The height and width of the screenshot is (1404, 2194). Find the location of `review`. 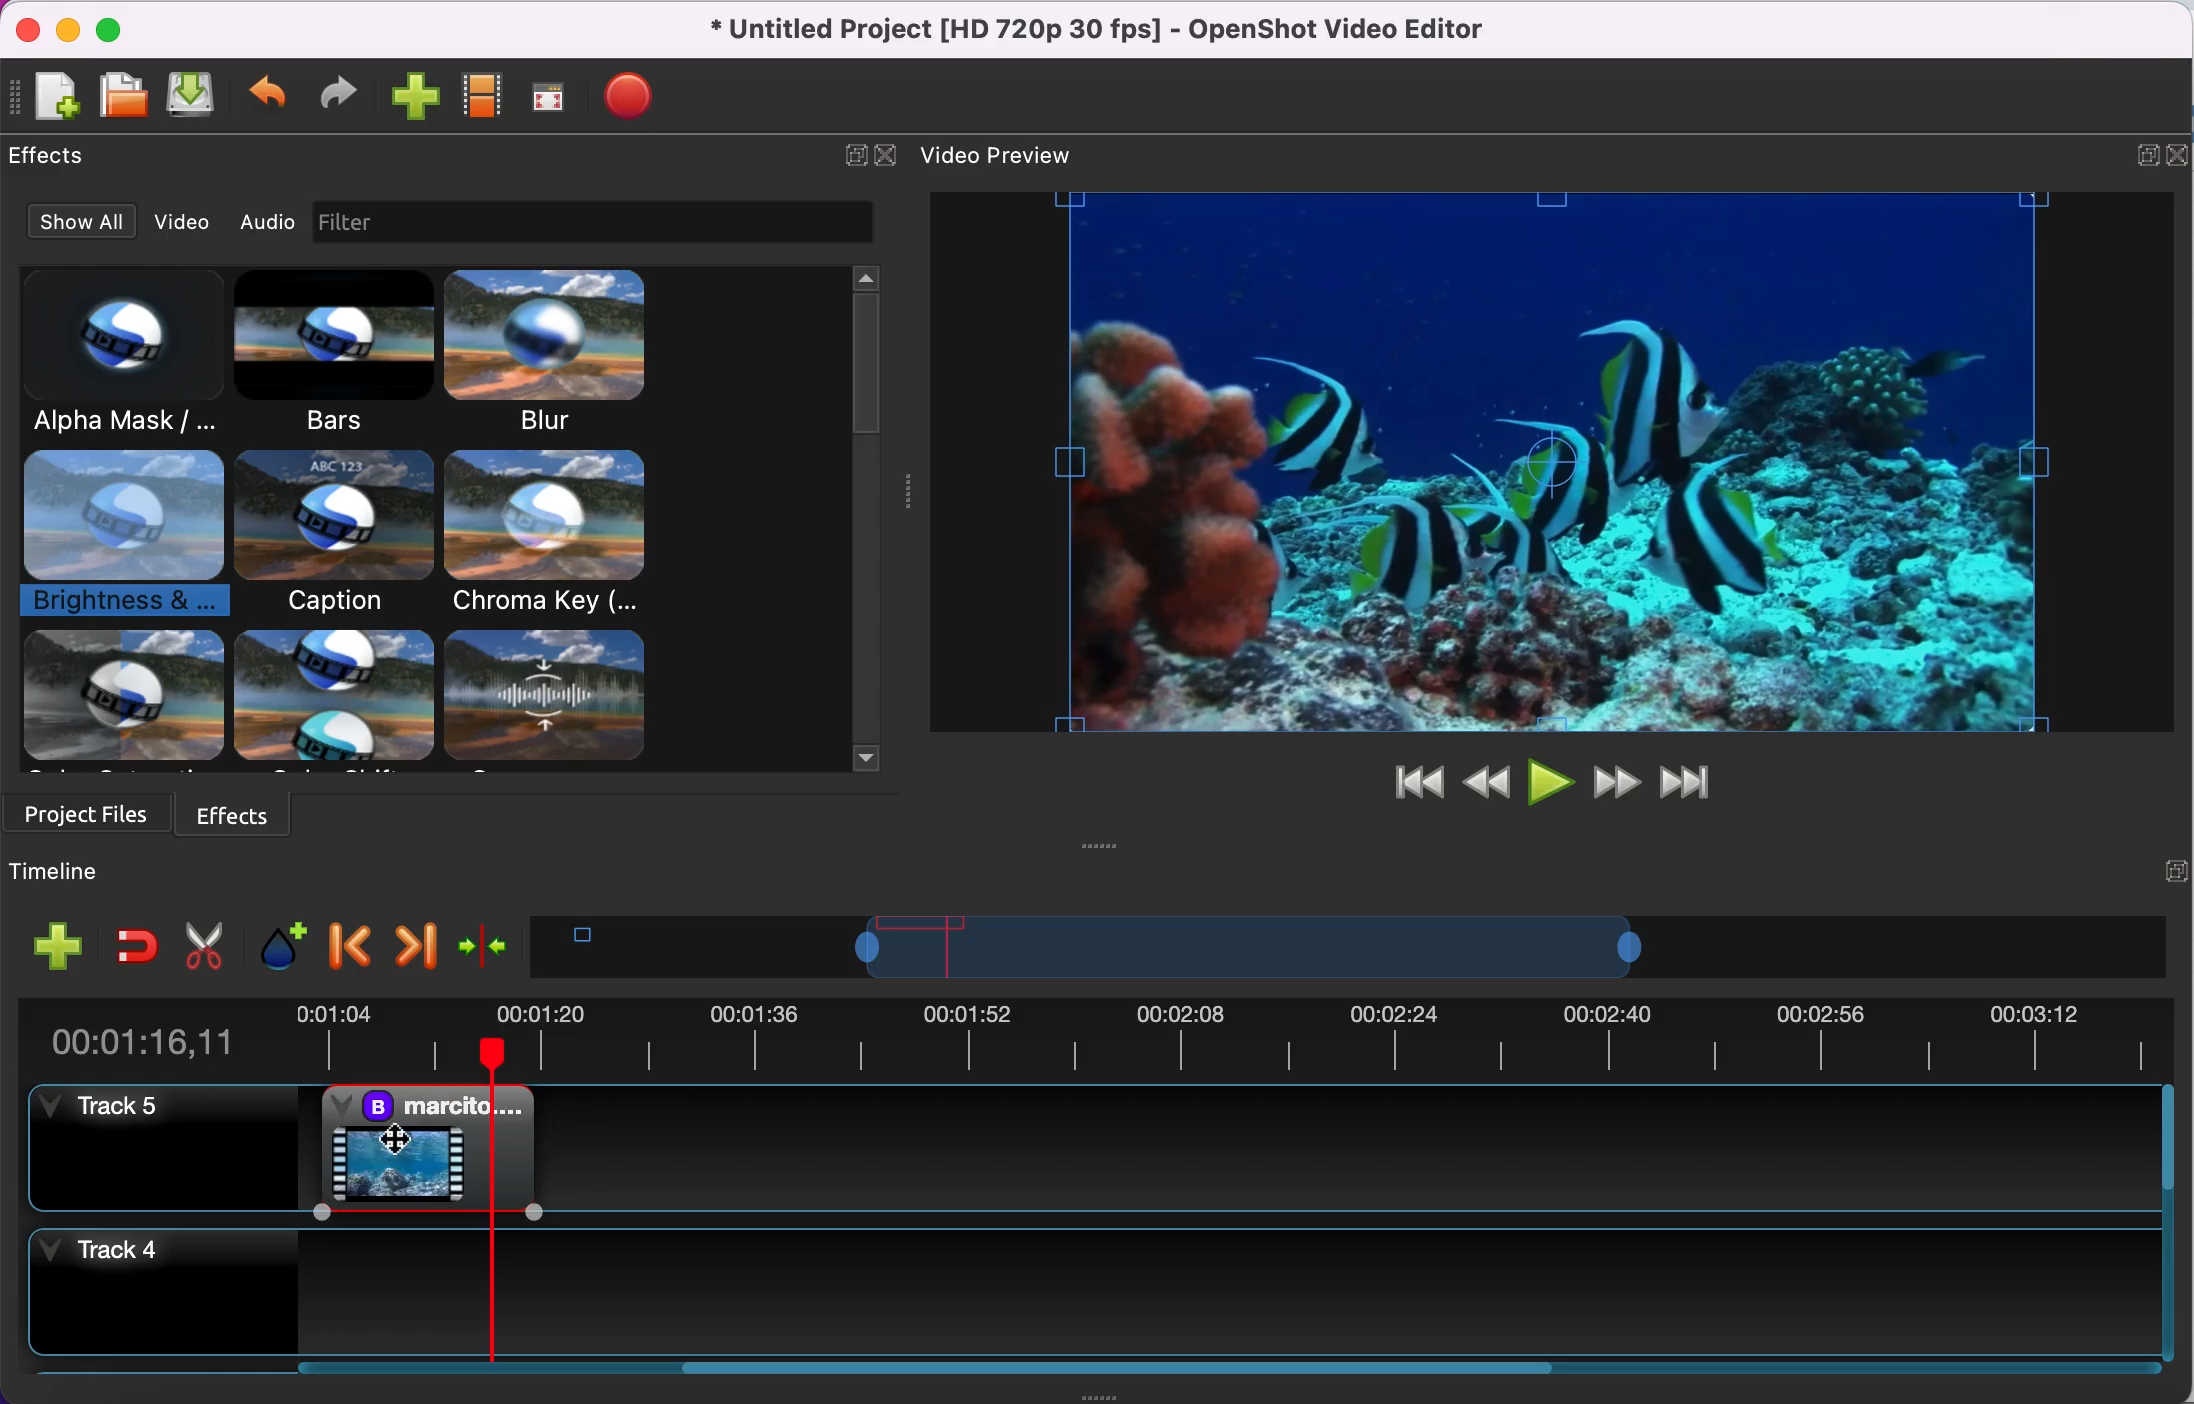

review is located at coordinates (1485, 779).